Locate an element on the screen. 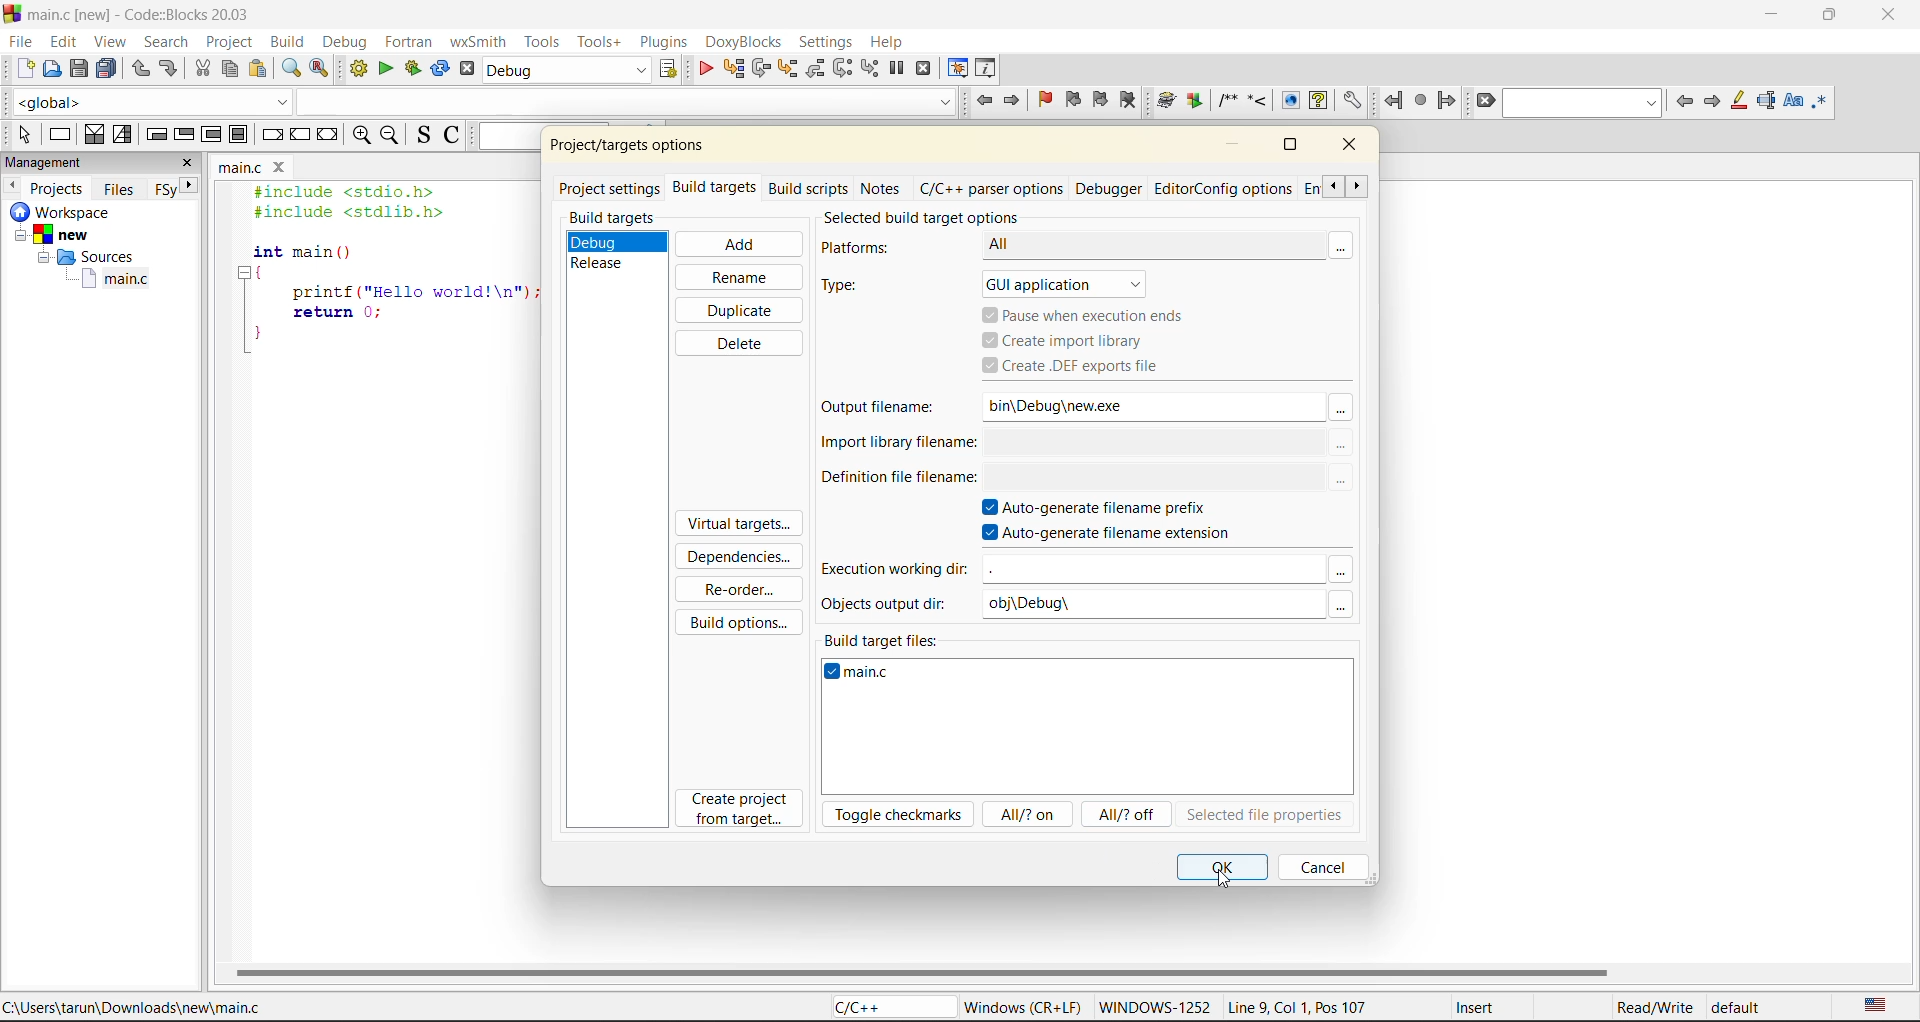 The width and height of the screenshot is (1920, 1022). minimize is located at coordinates (1769, 17).